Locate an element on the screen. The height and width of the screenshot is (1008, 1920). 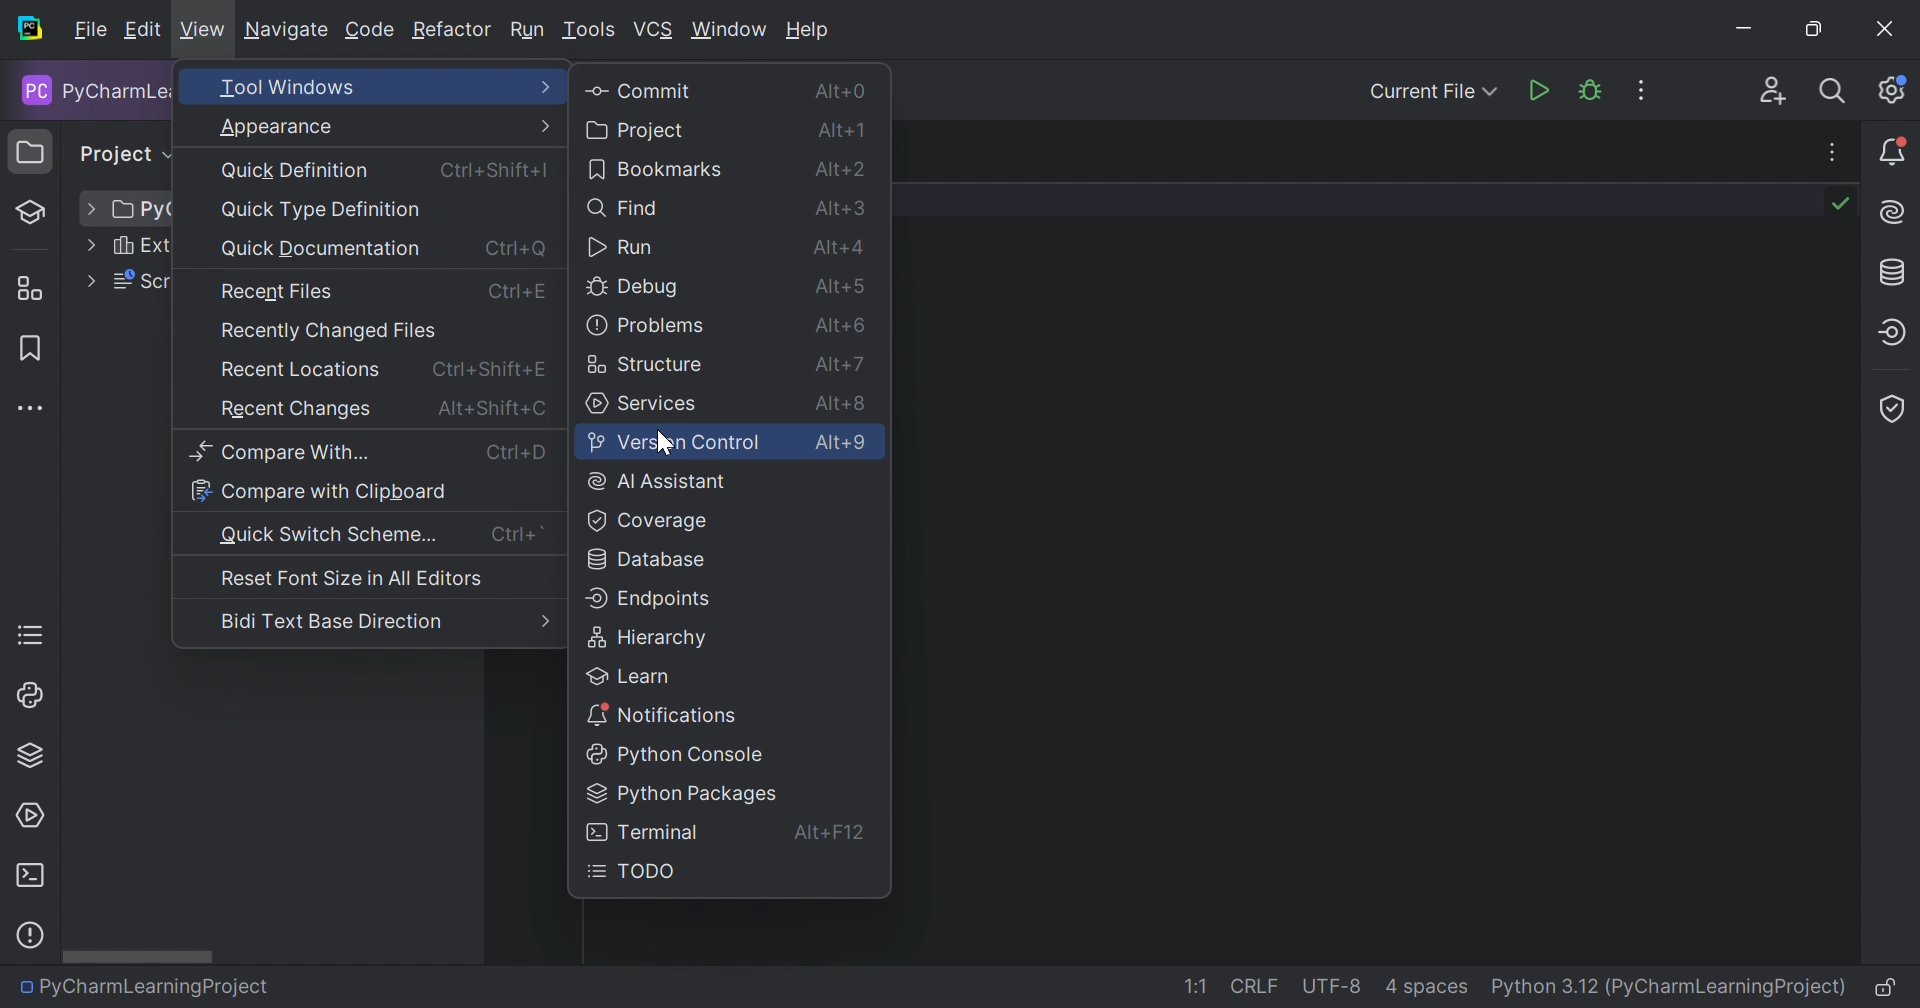
Cursor is located at coordinates (666, 443).